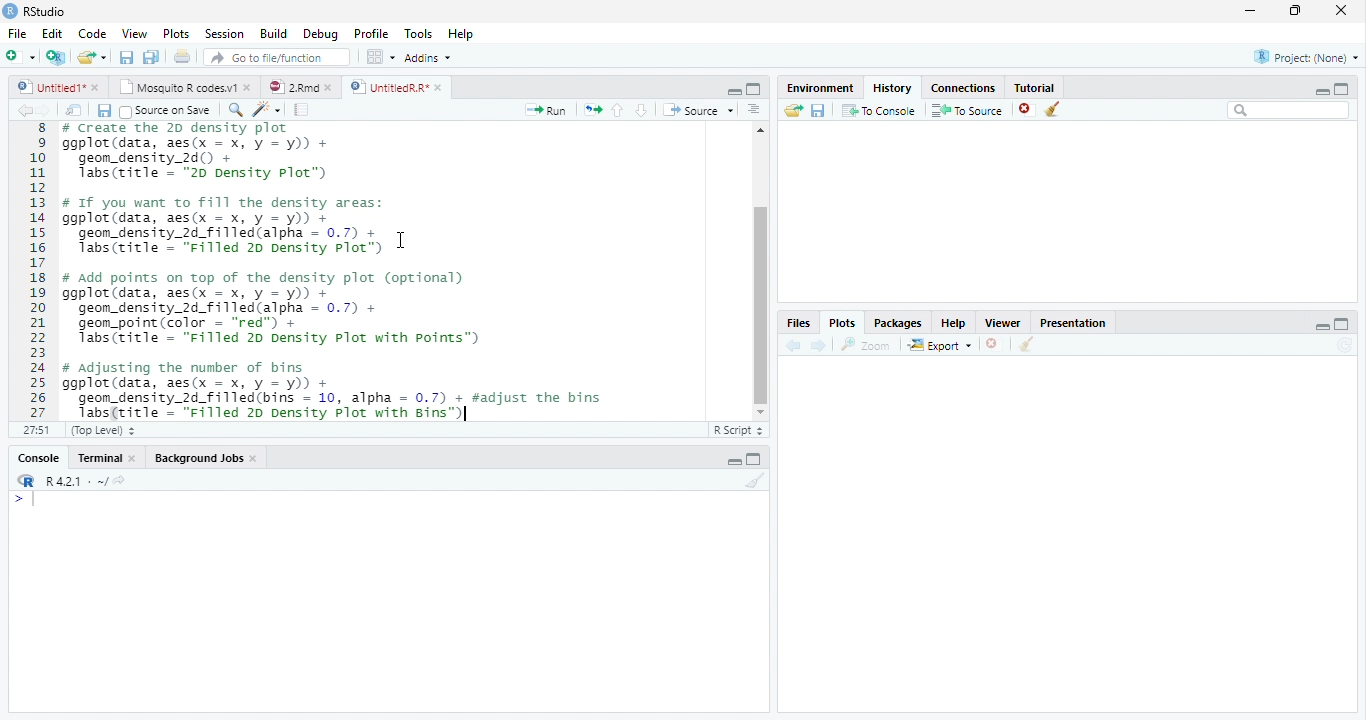 This screenshot has width=1366, height=720. I want to click on Source, so click(698, 110).